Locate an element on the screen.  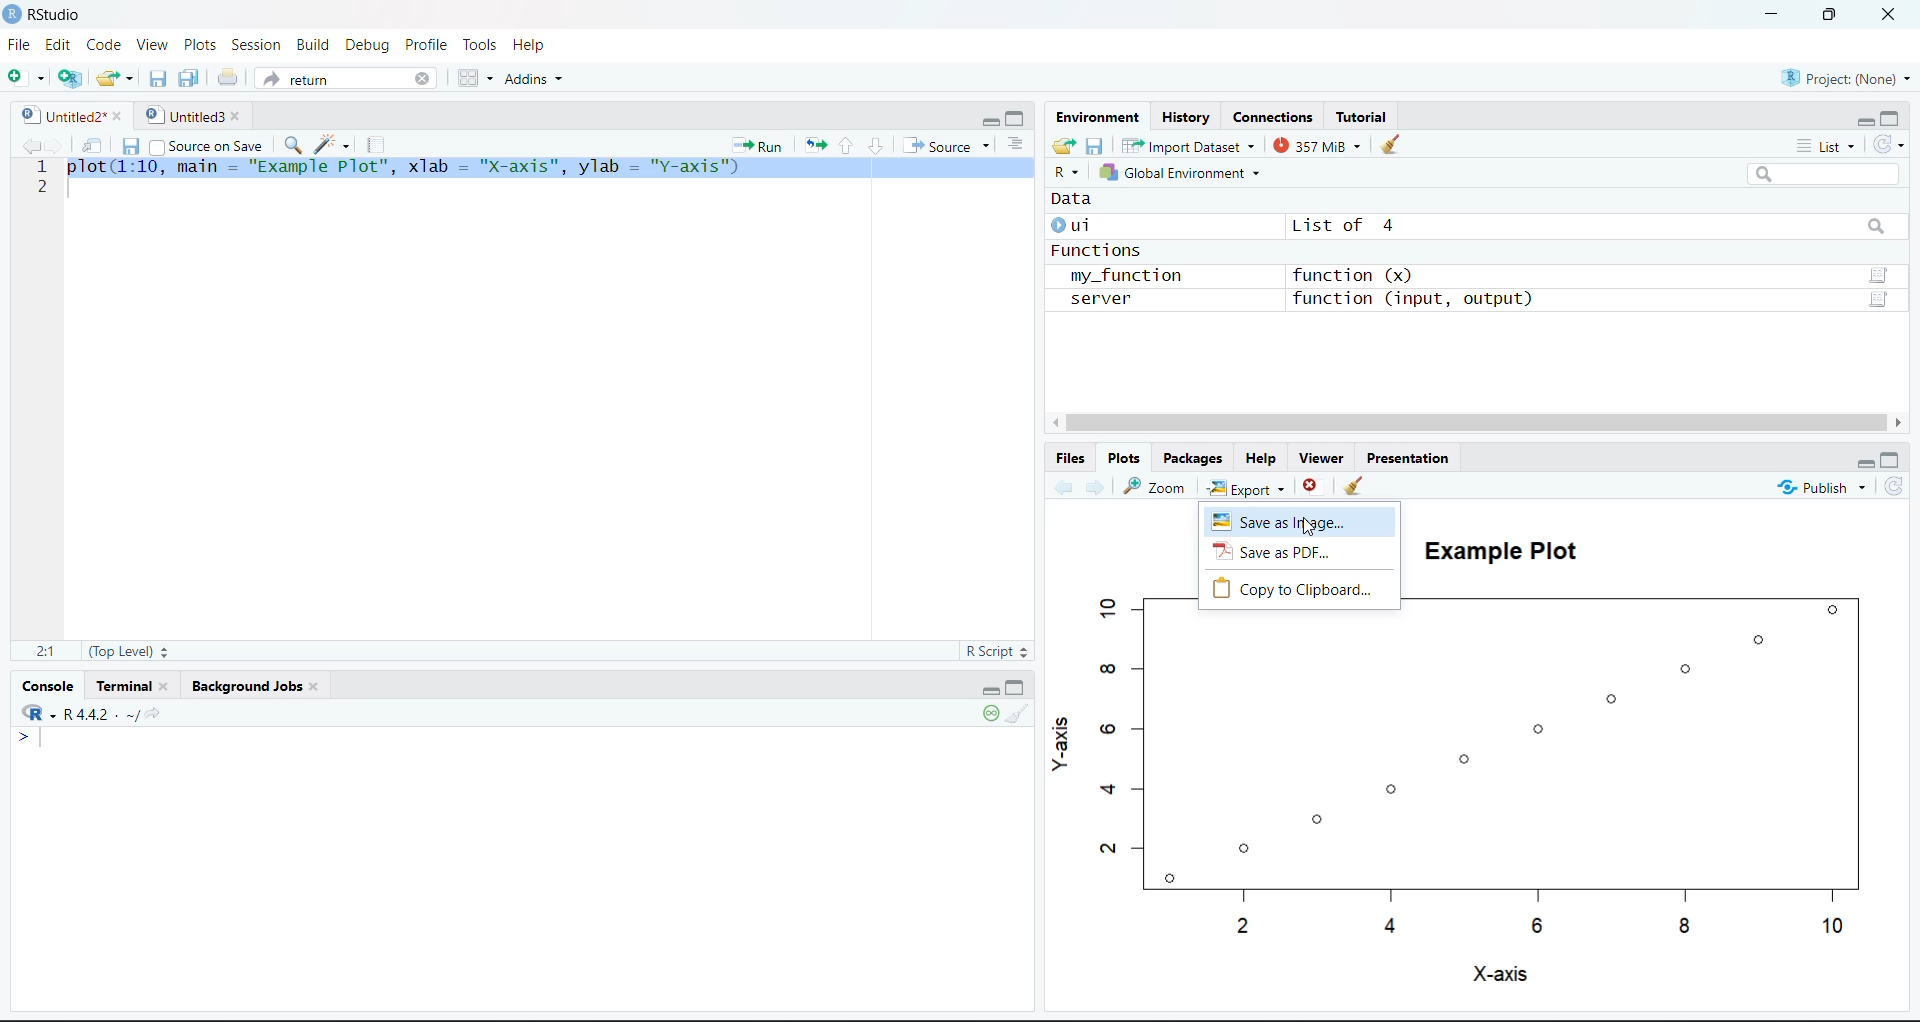
X-axis is located at coordinates (1499, 975).